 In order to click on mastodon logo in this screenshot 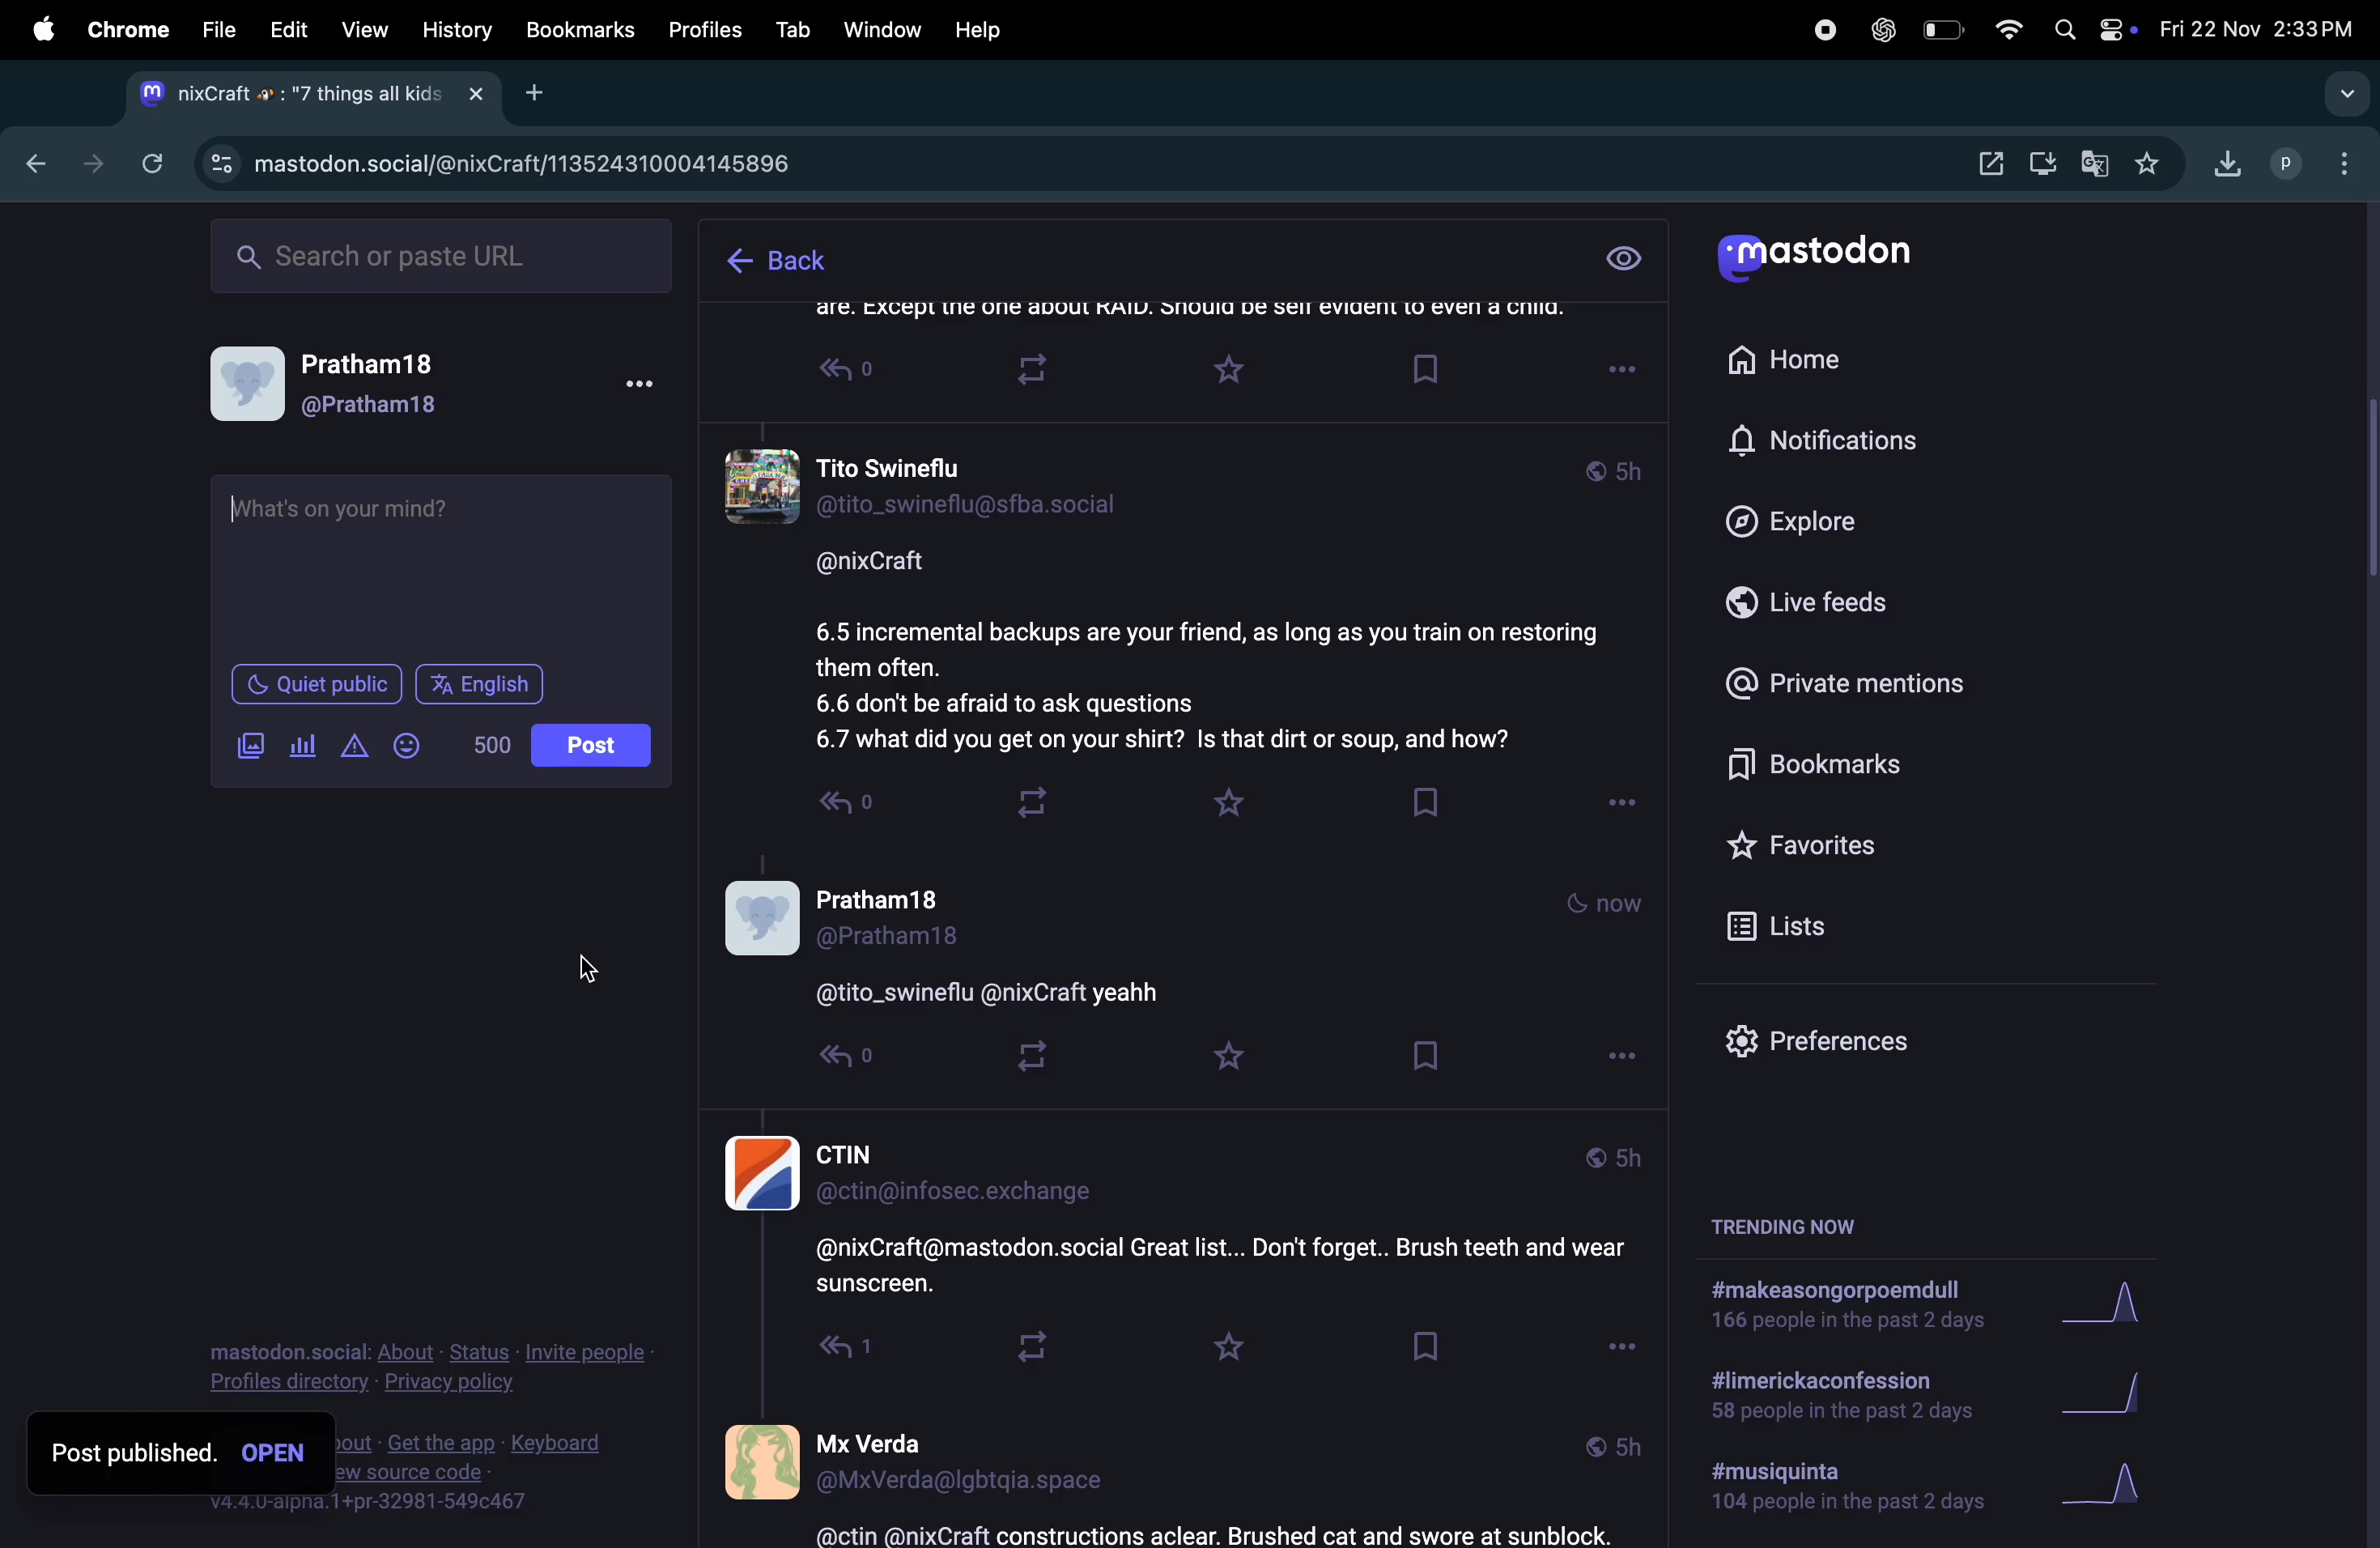, I will do `click(1833, 259)`.